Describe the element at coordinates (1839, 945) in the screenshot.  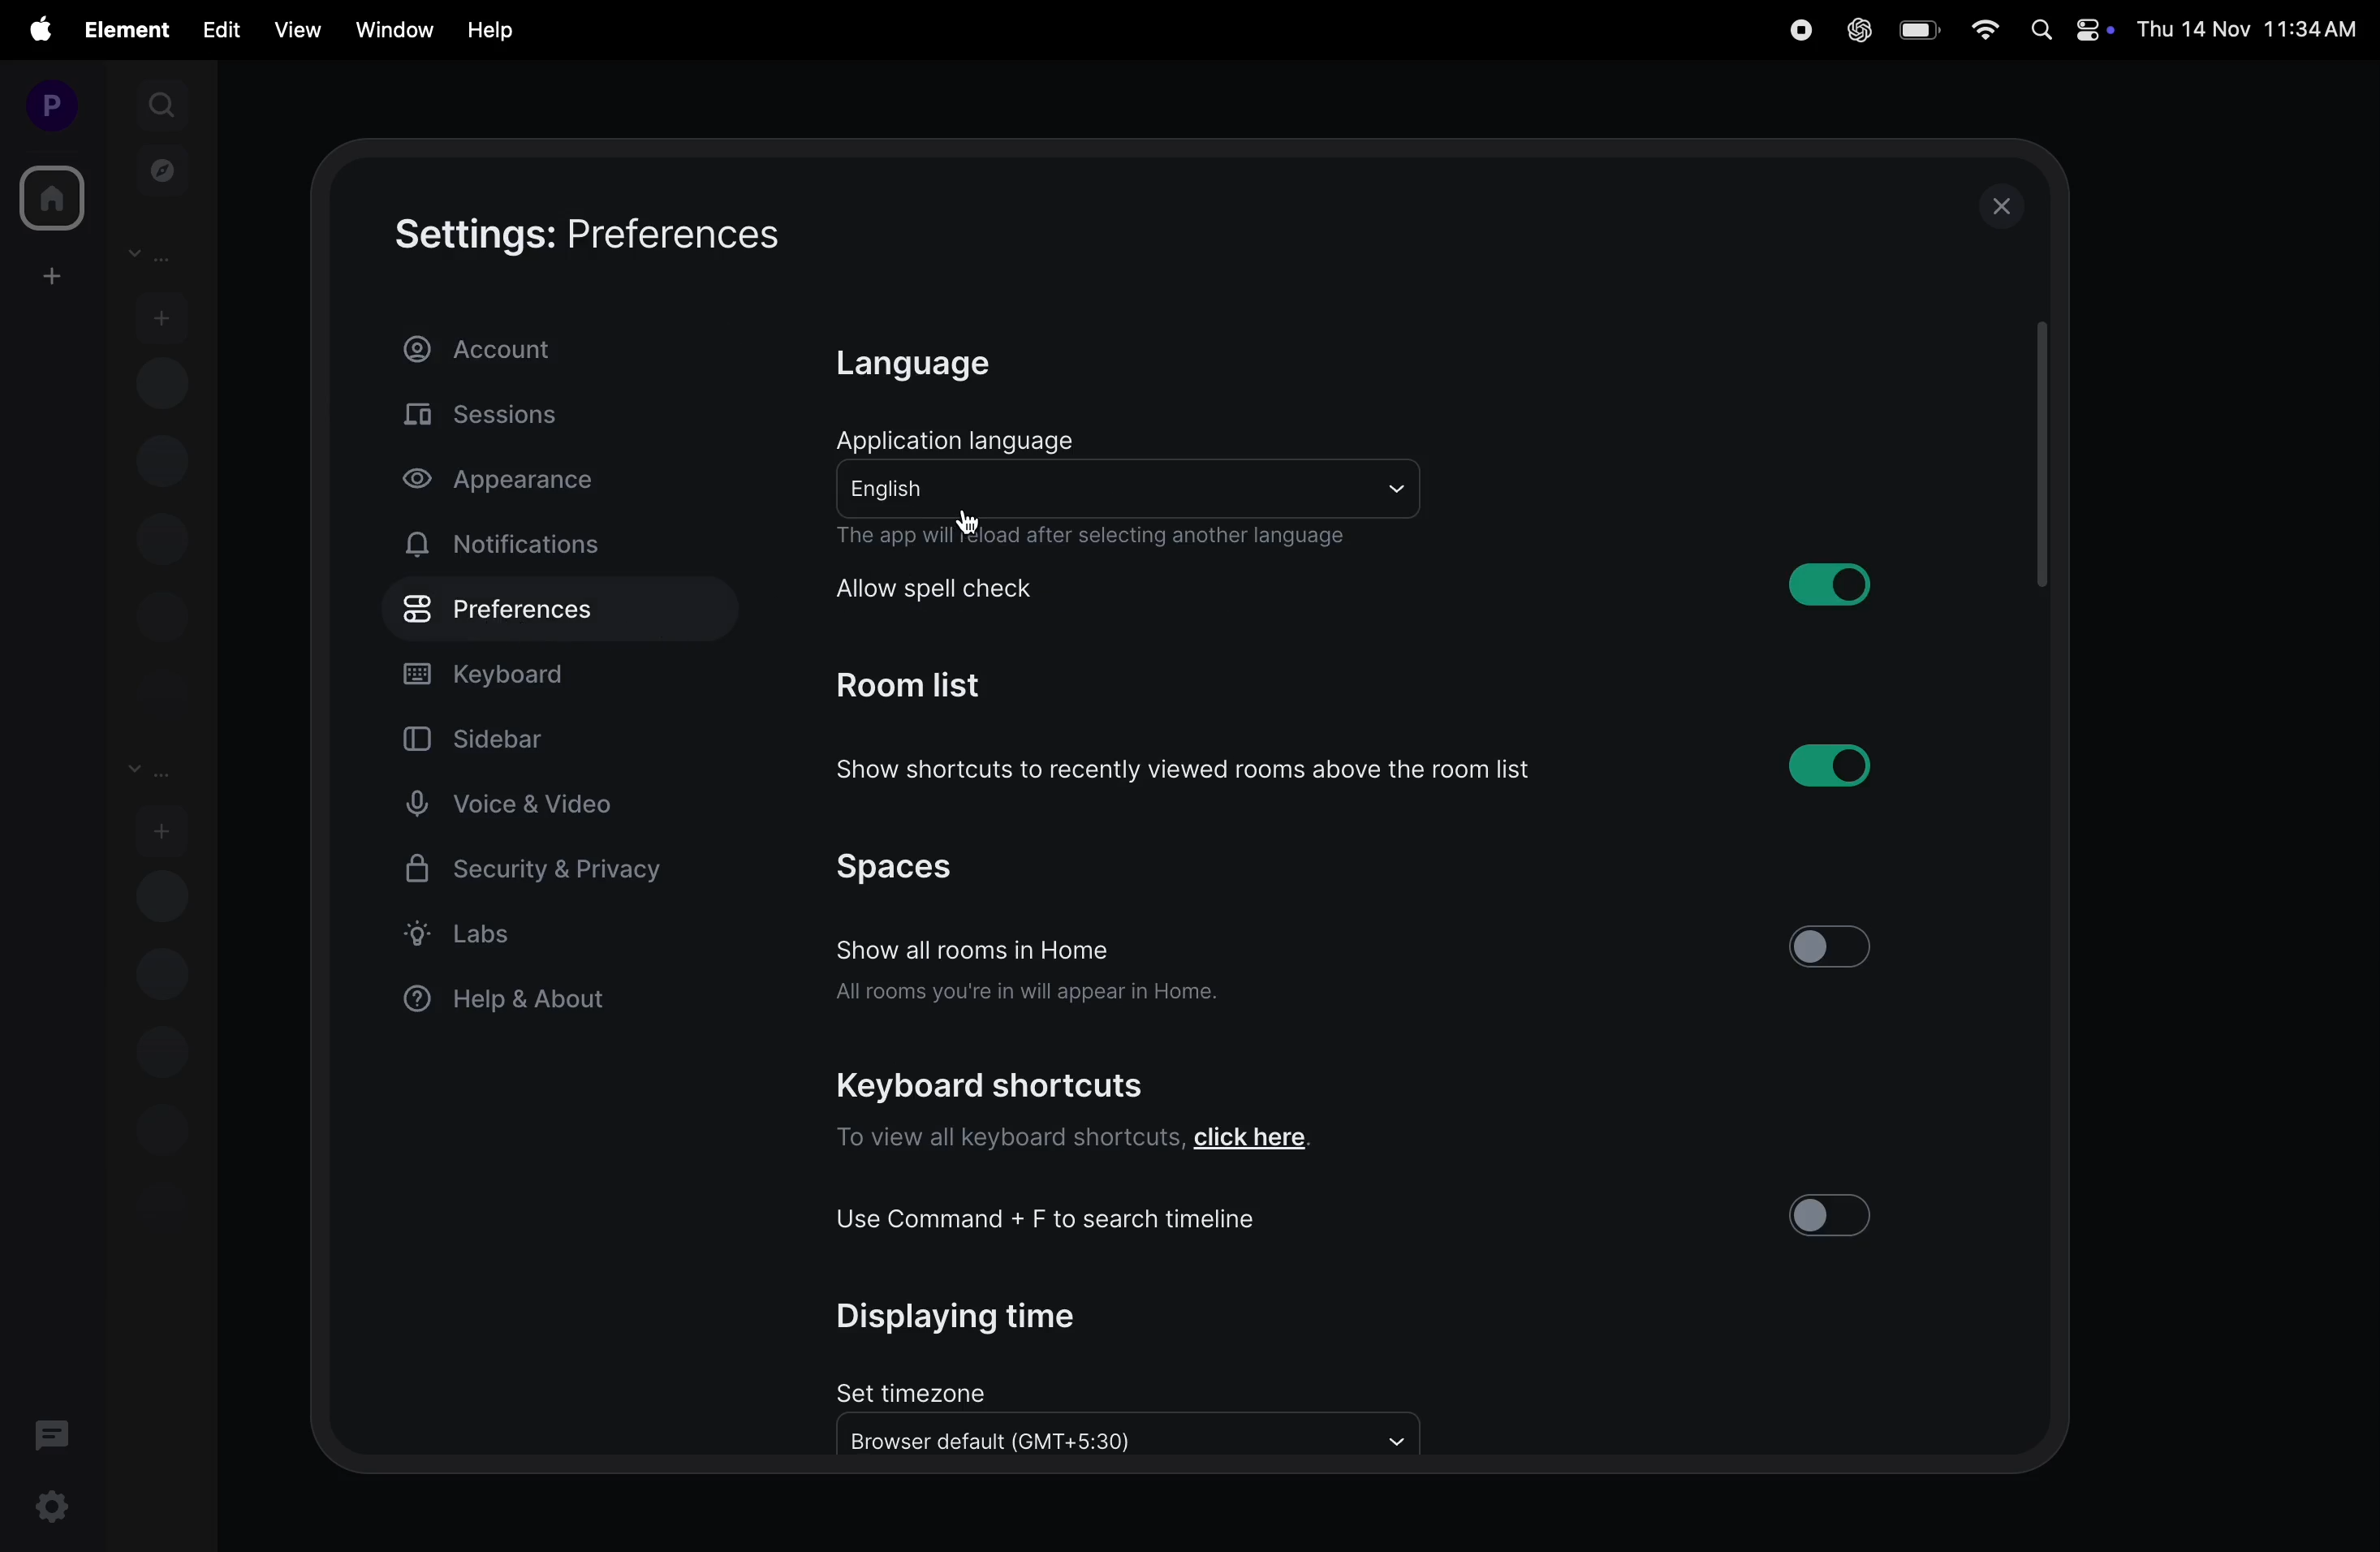
I see `toogle` at that location.